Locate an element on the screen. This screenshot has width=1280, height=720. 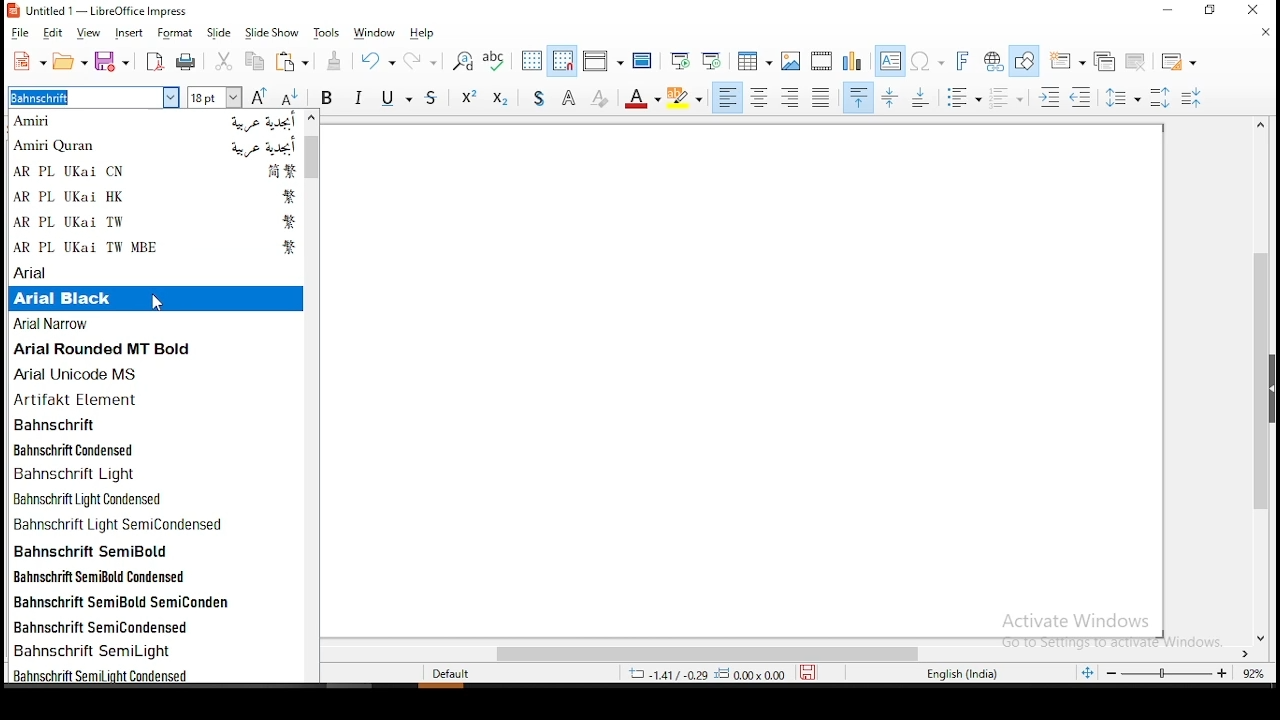
bahnschrift semilight condensed is located at coordinates (152, 674).